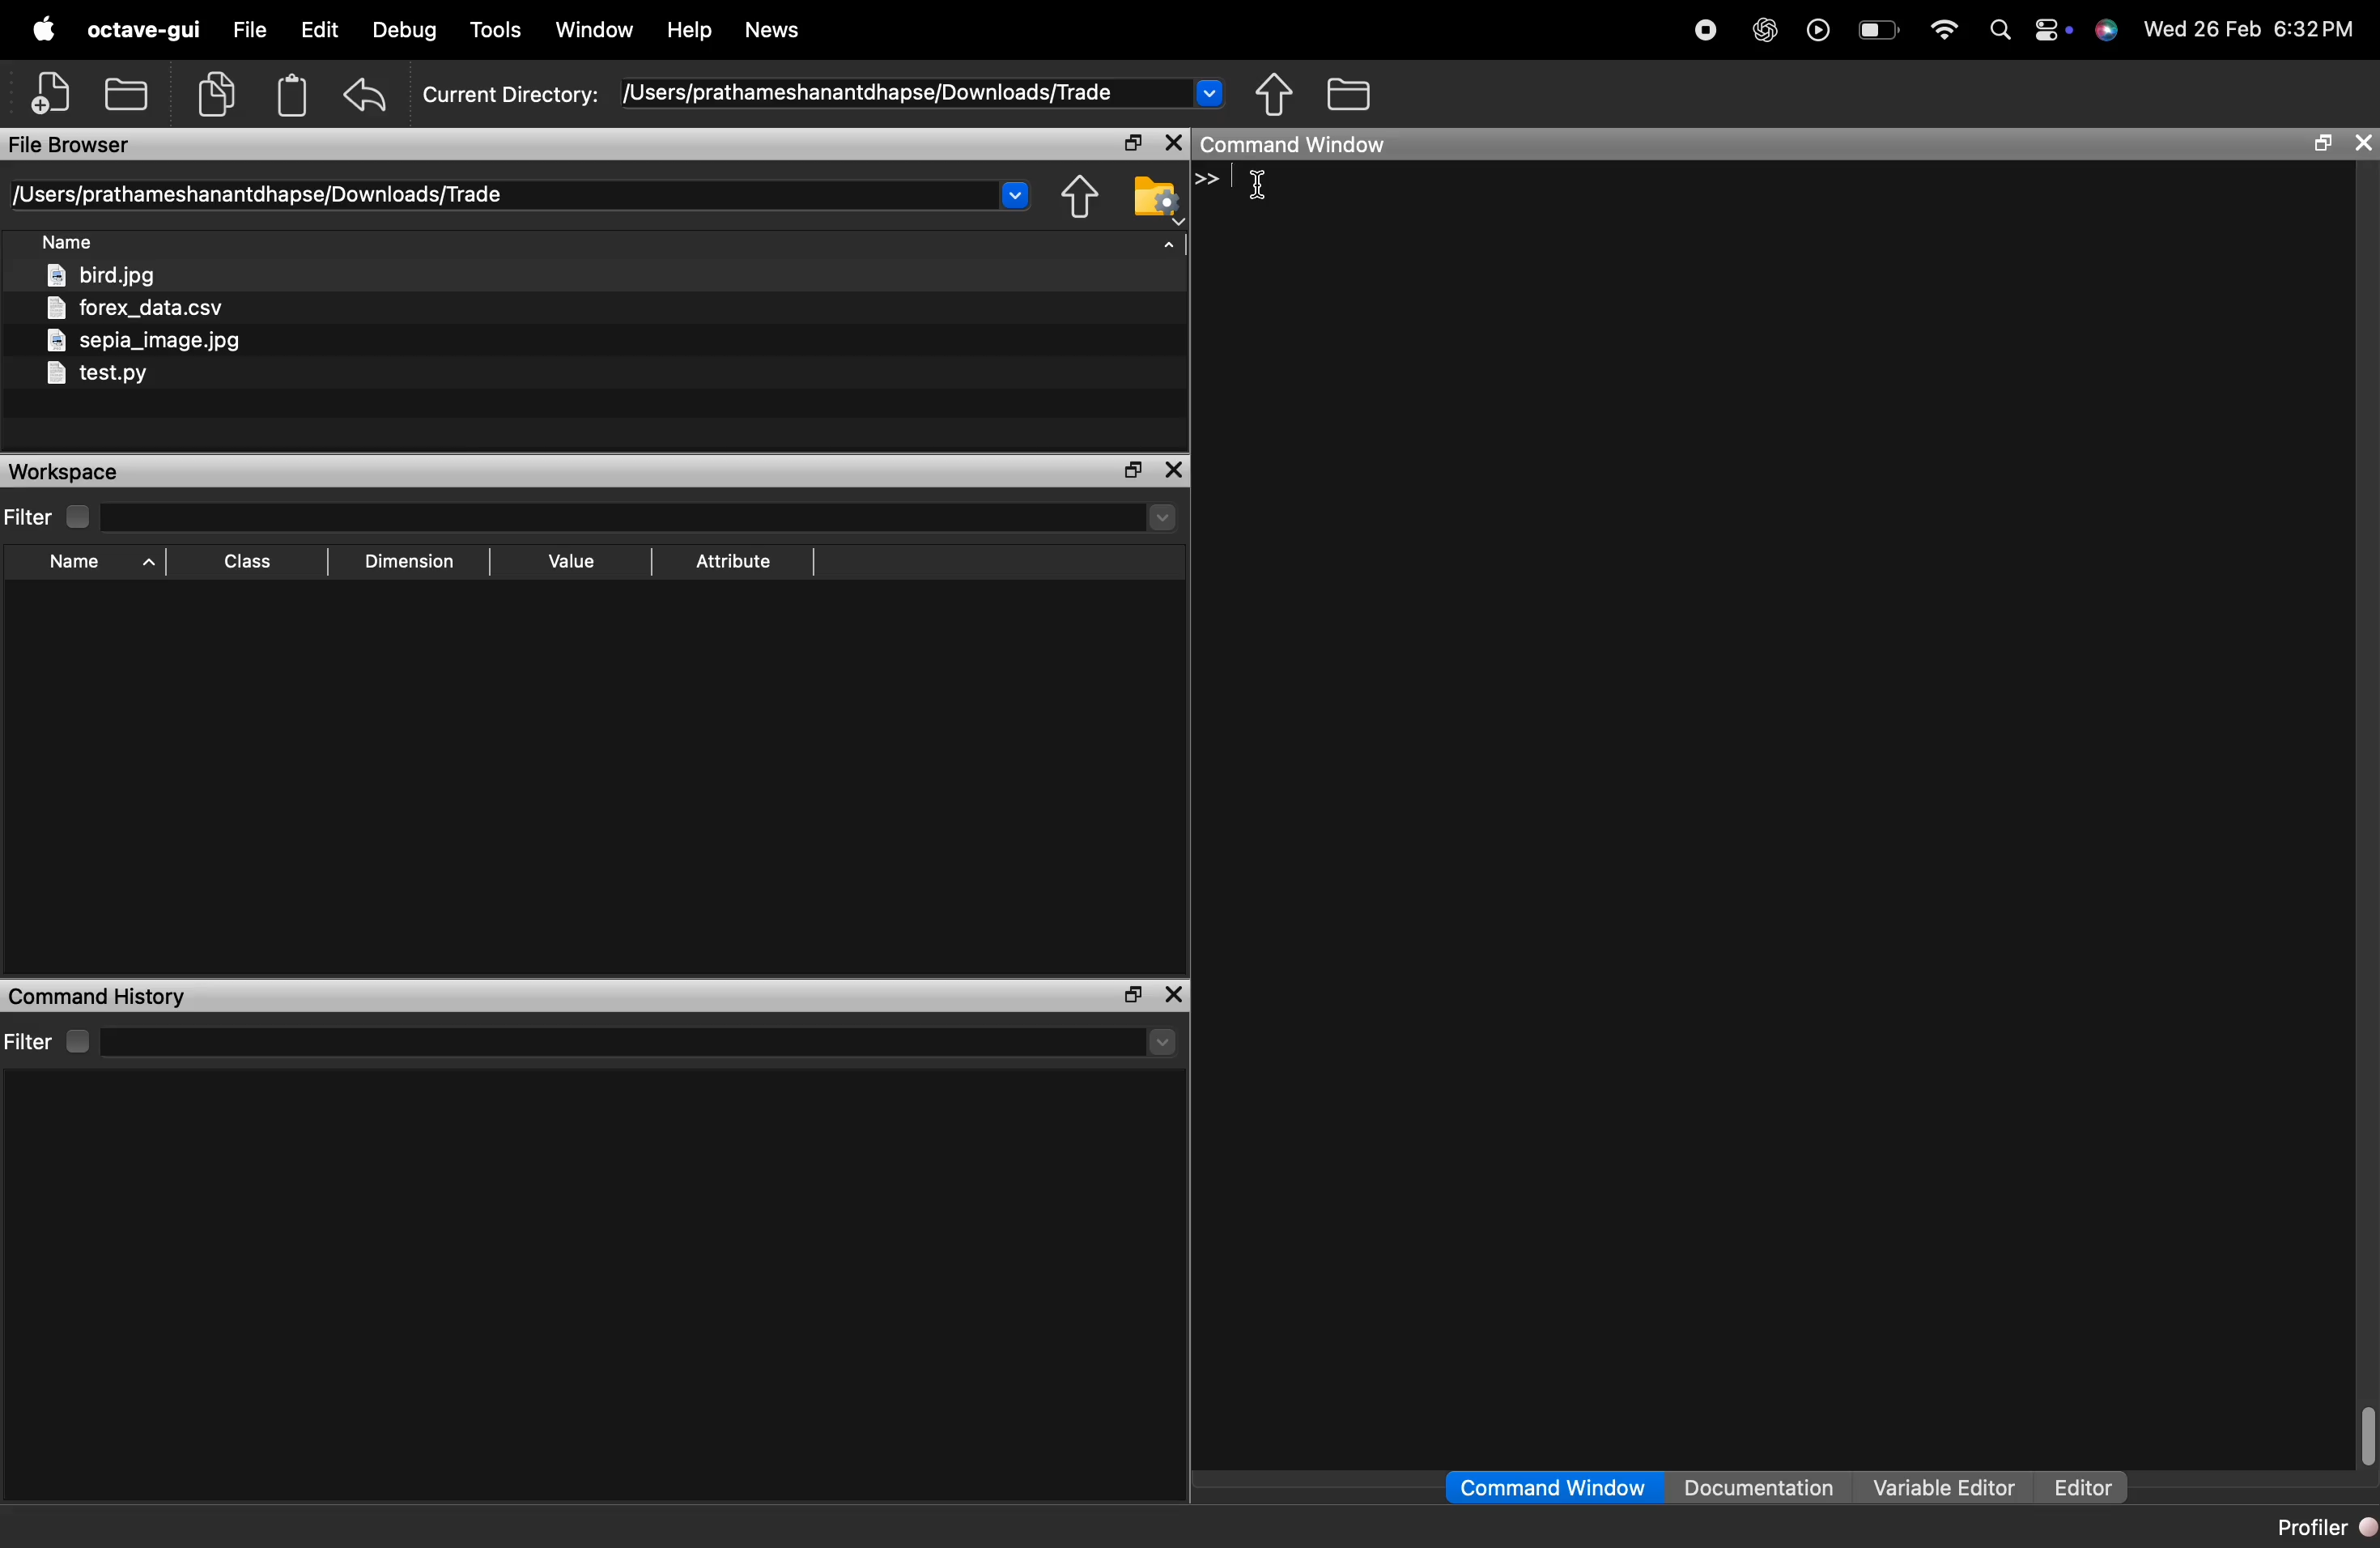  Describe the element at coordinates (150, 327) in the screenshot. I see `files` at that location.